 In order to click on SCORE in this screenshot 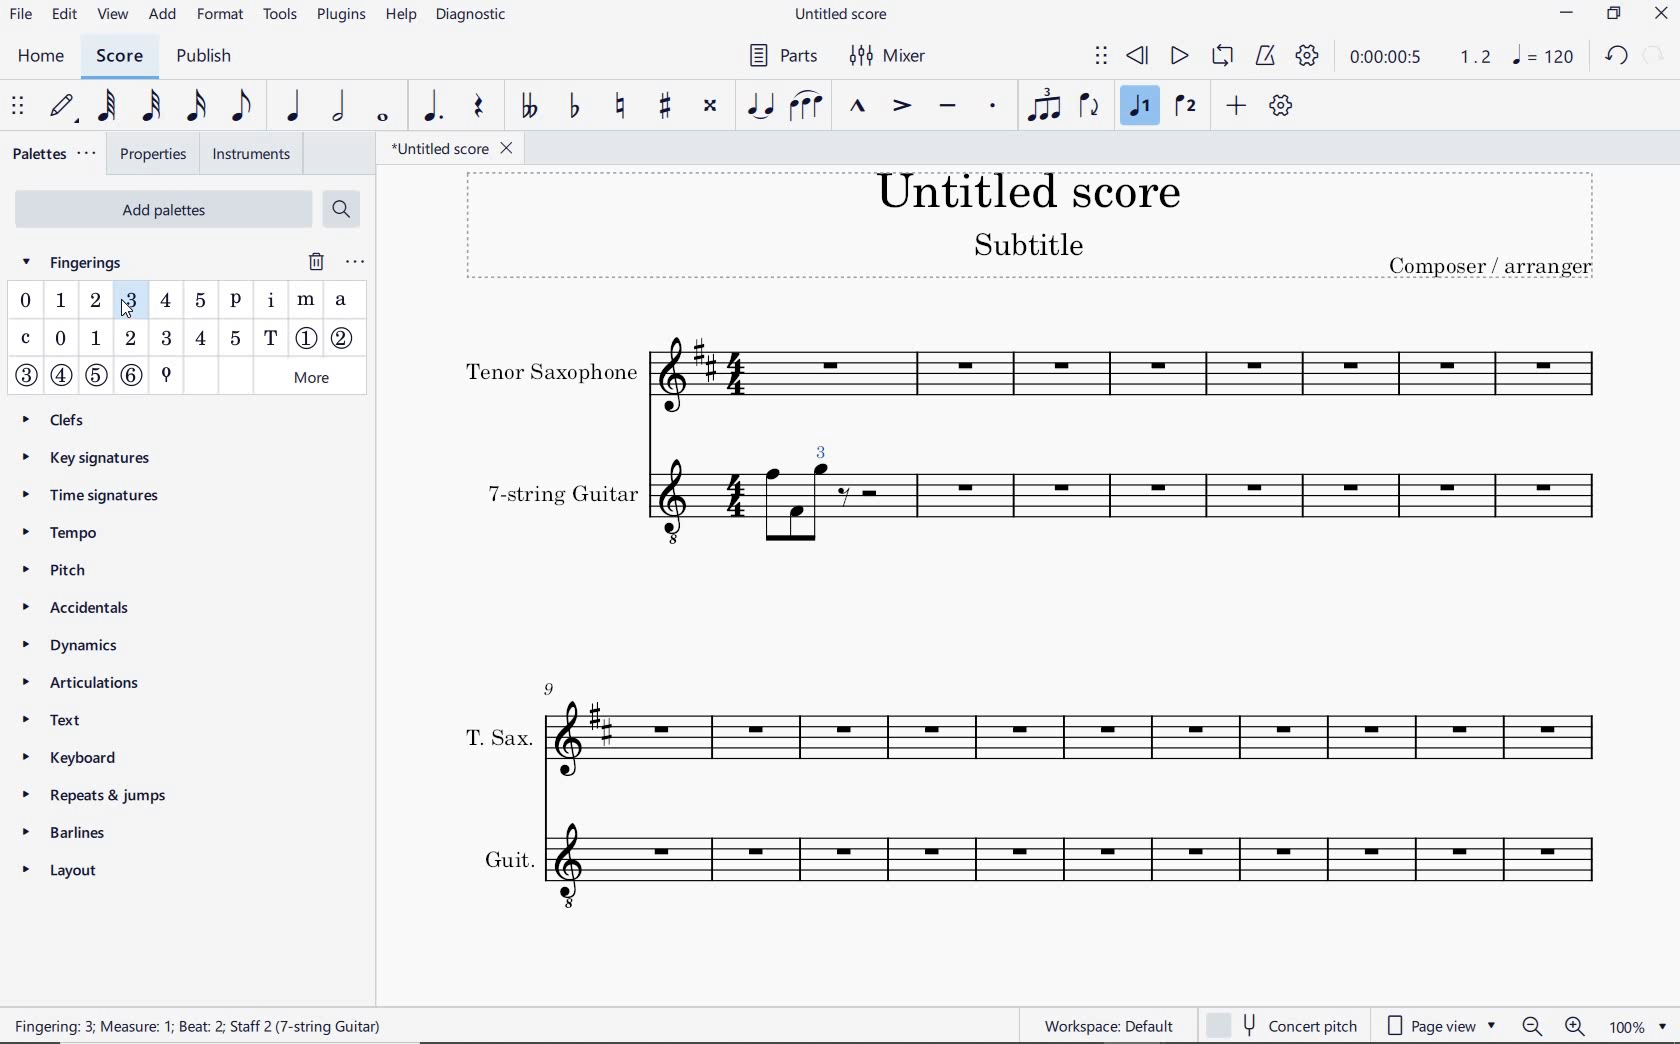, I will do `click(118, 57)`.